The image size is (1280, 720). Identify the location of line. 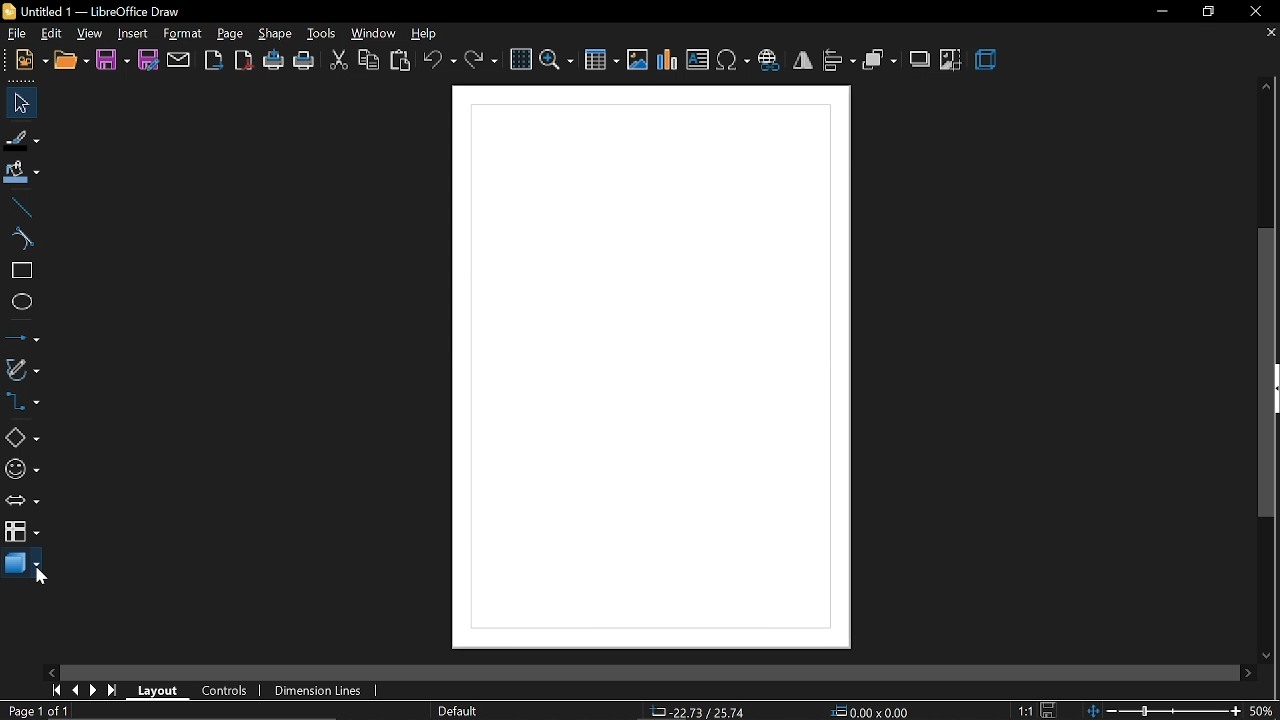
(22, 208).